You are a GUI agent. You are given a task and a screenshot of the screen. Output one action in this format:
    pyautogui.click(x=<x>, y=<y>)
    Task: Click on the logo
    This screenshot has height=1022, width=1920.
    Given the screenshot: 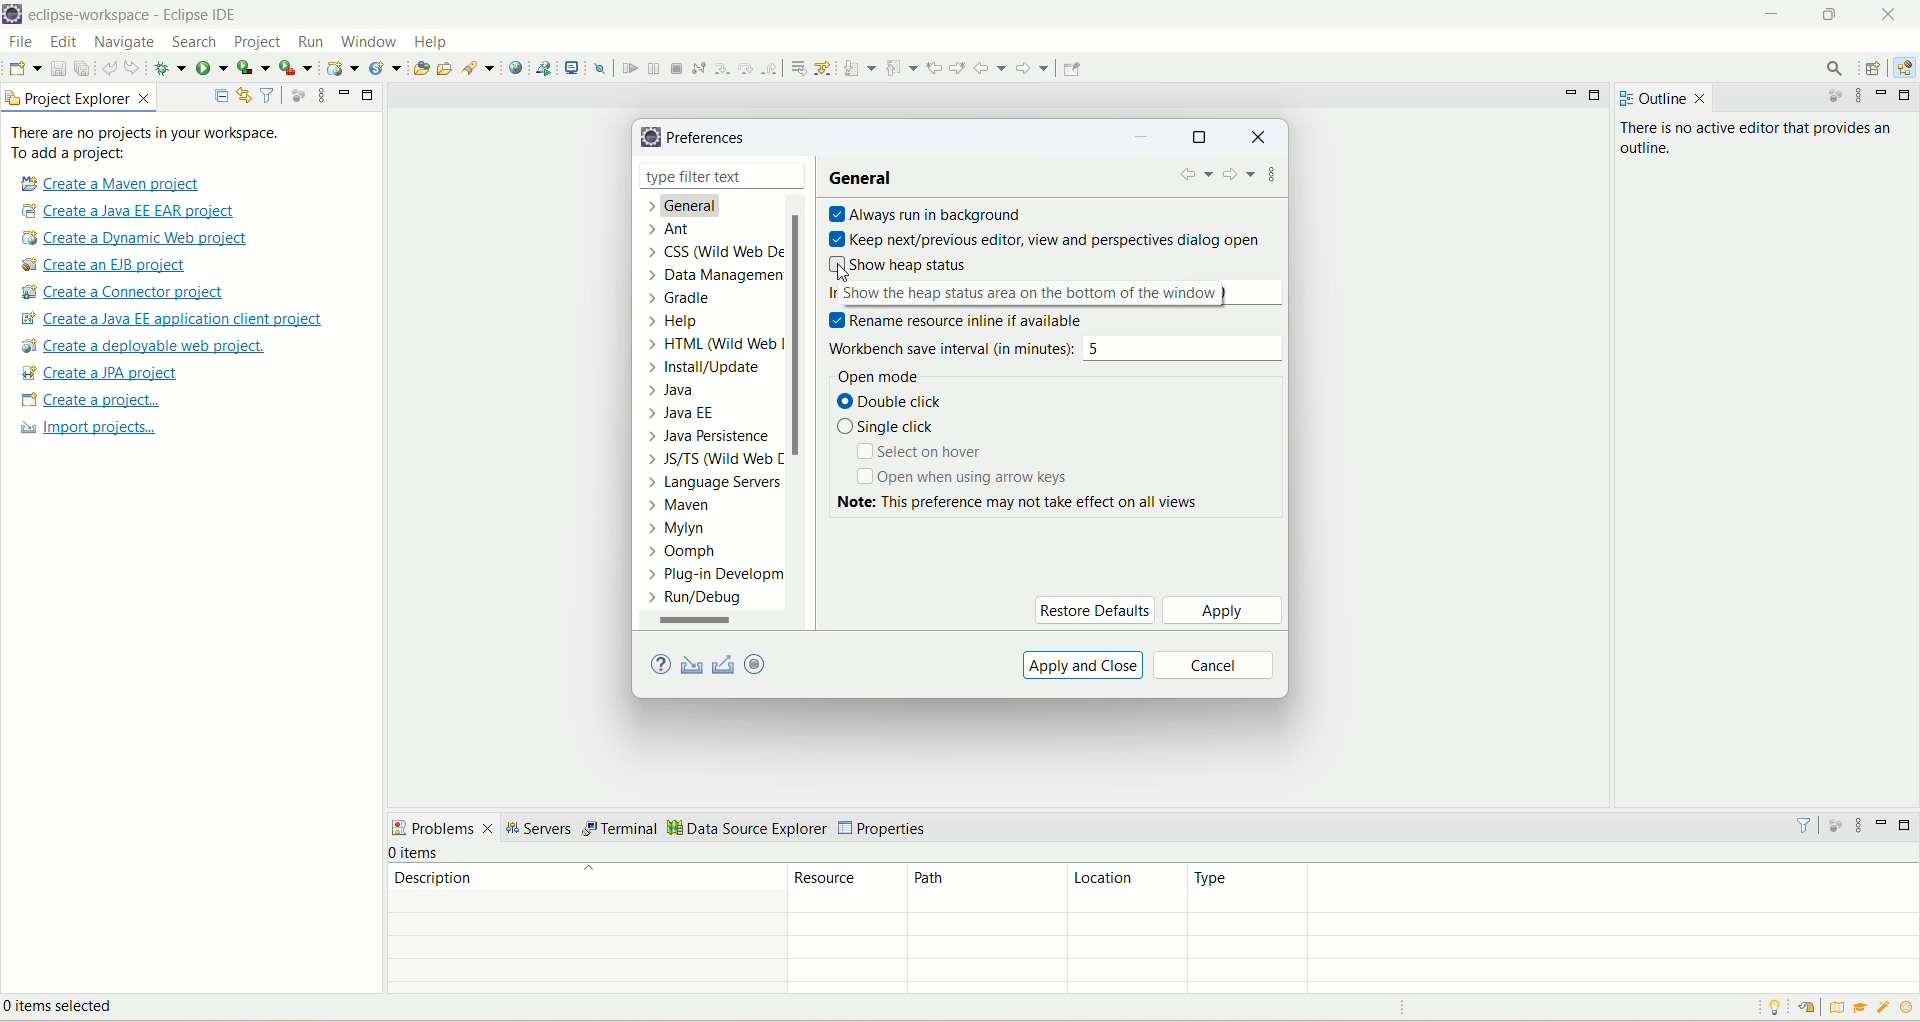 What is the action you would take?
    pyautogui.click(x=649, y=136)
    